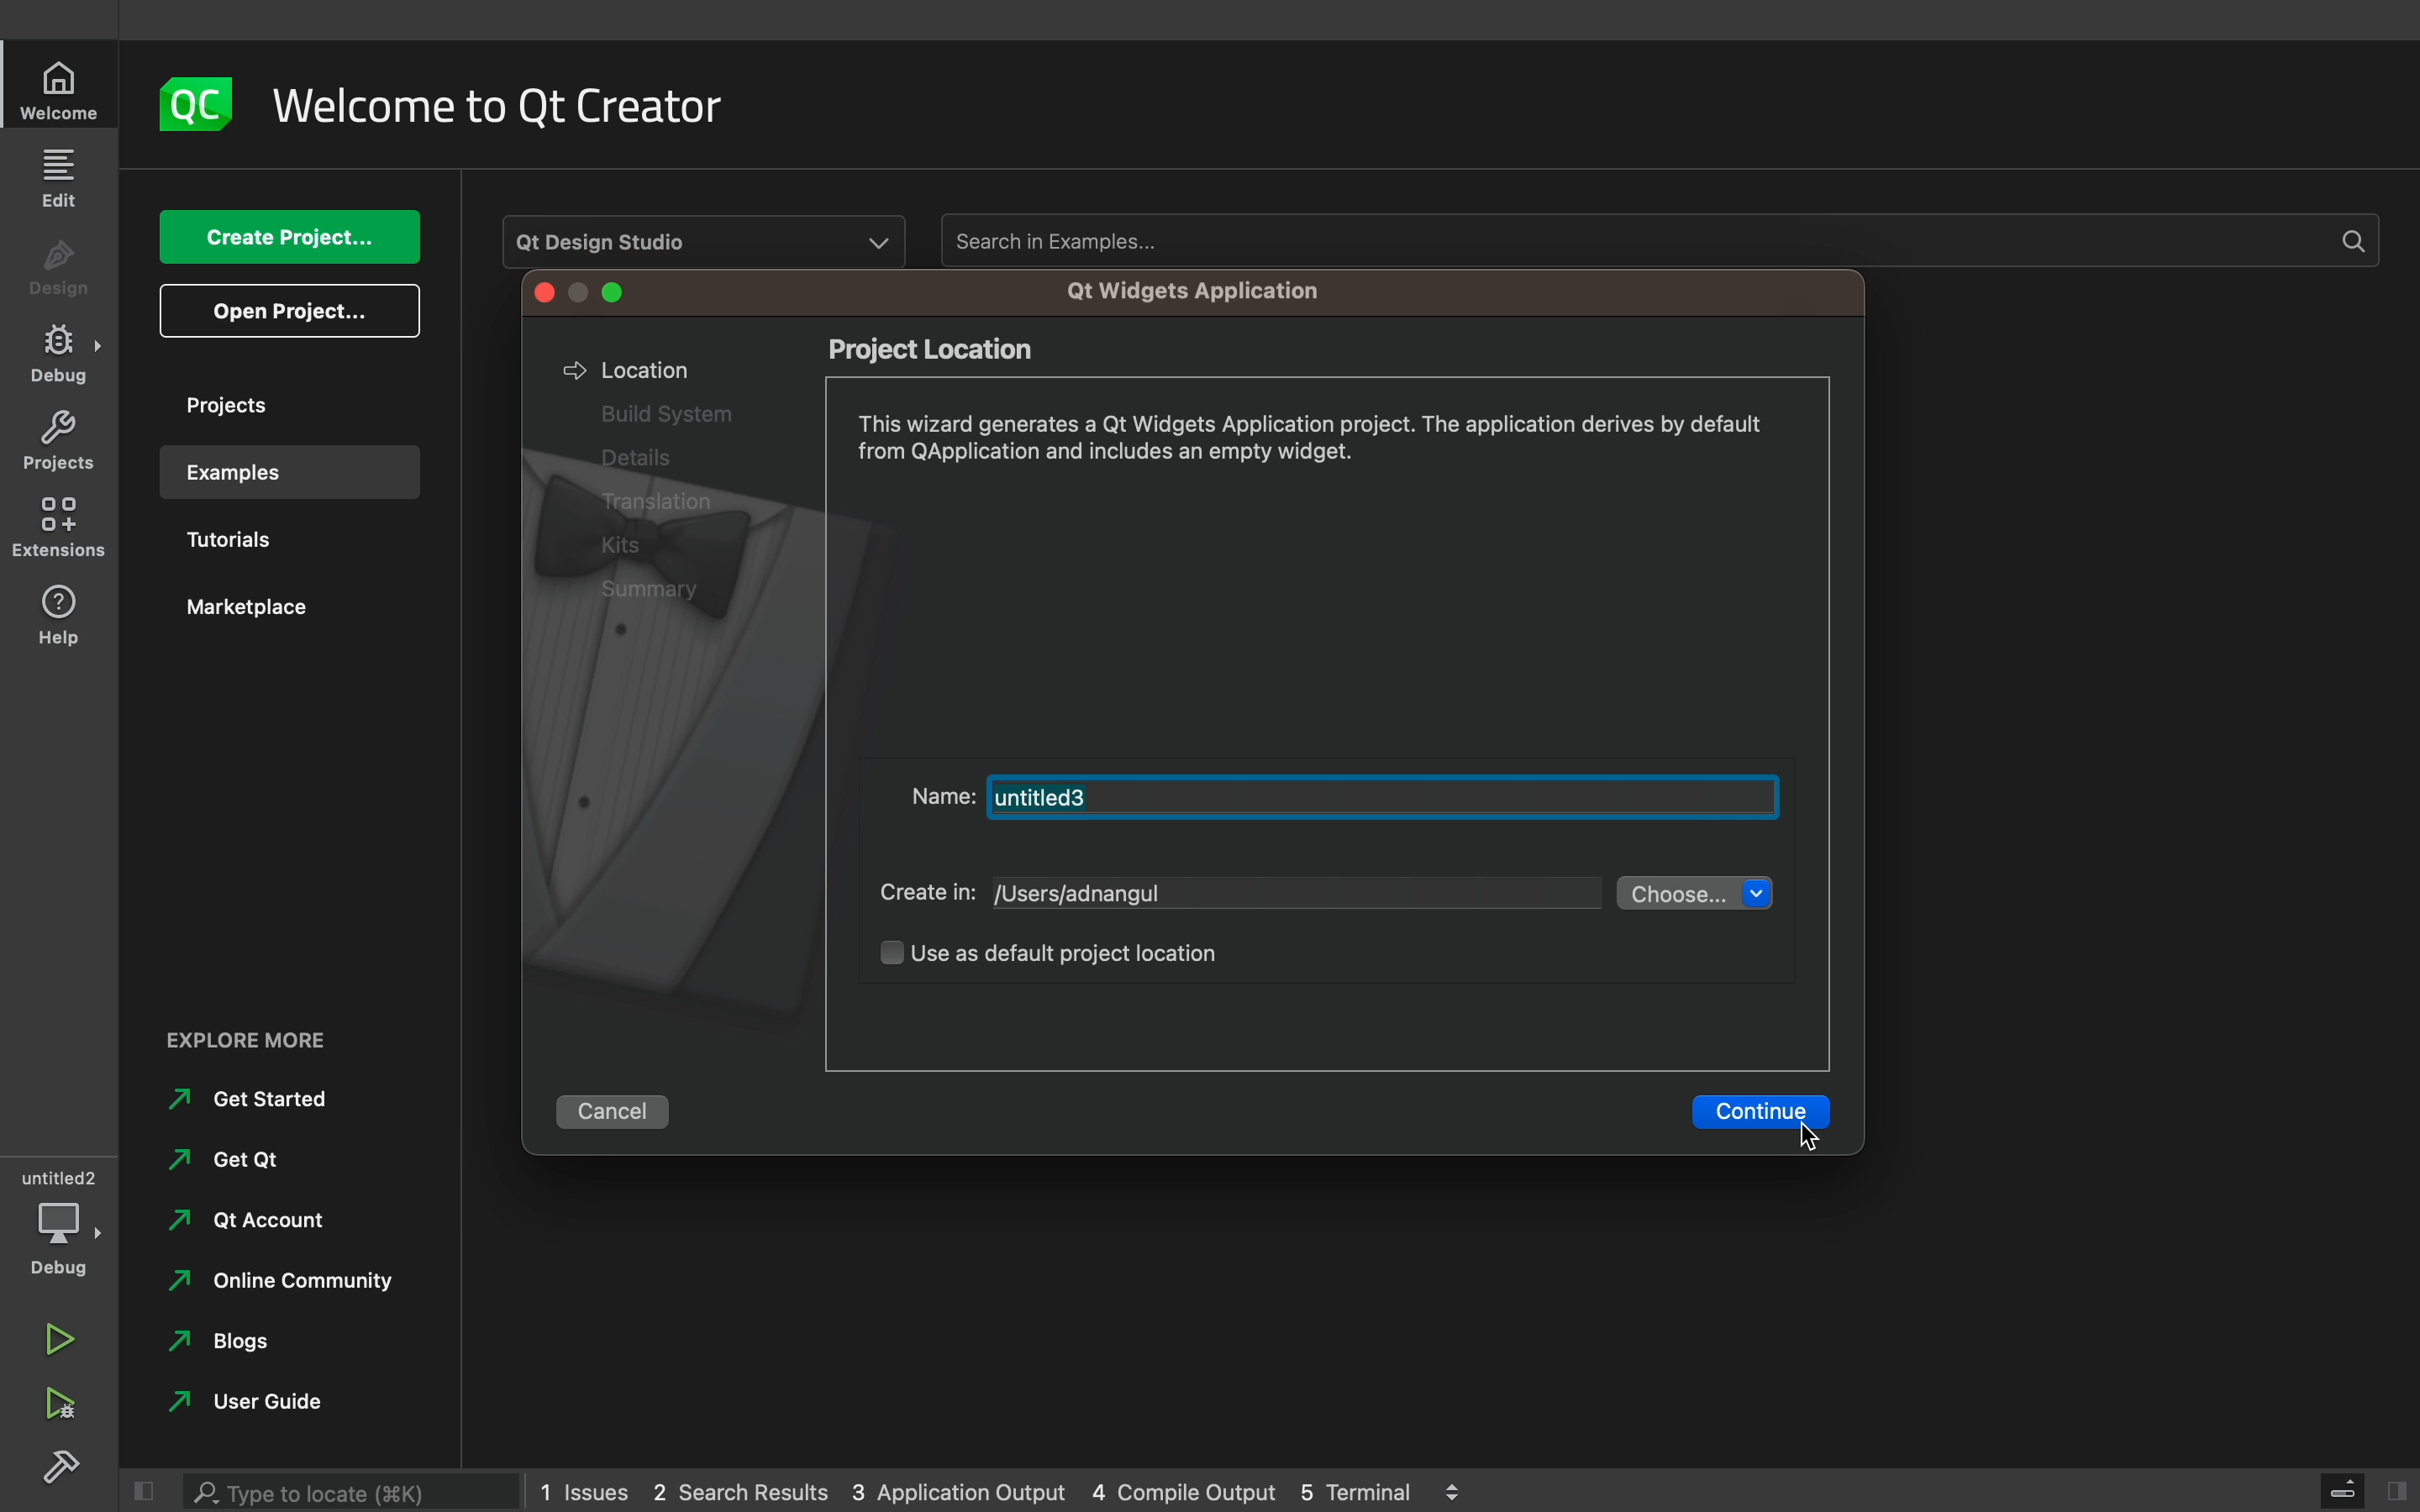 This screenshot has width=2420, height=1512. I want to click on debug, so click(58, 1218).